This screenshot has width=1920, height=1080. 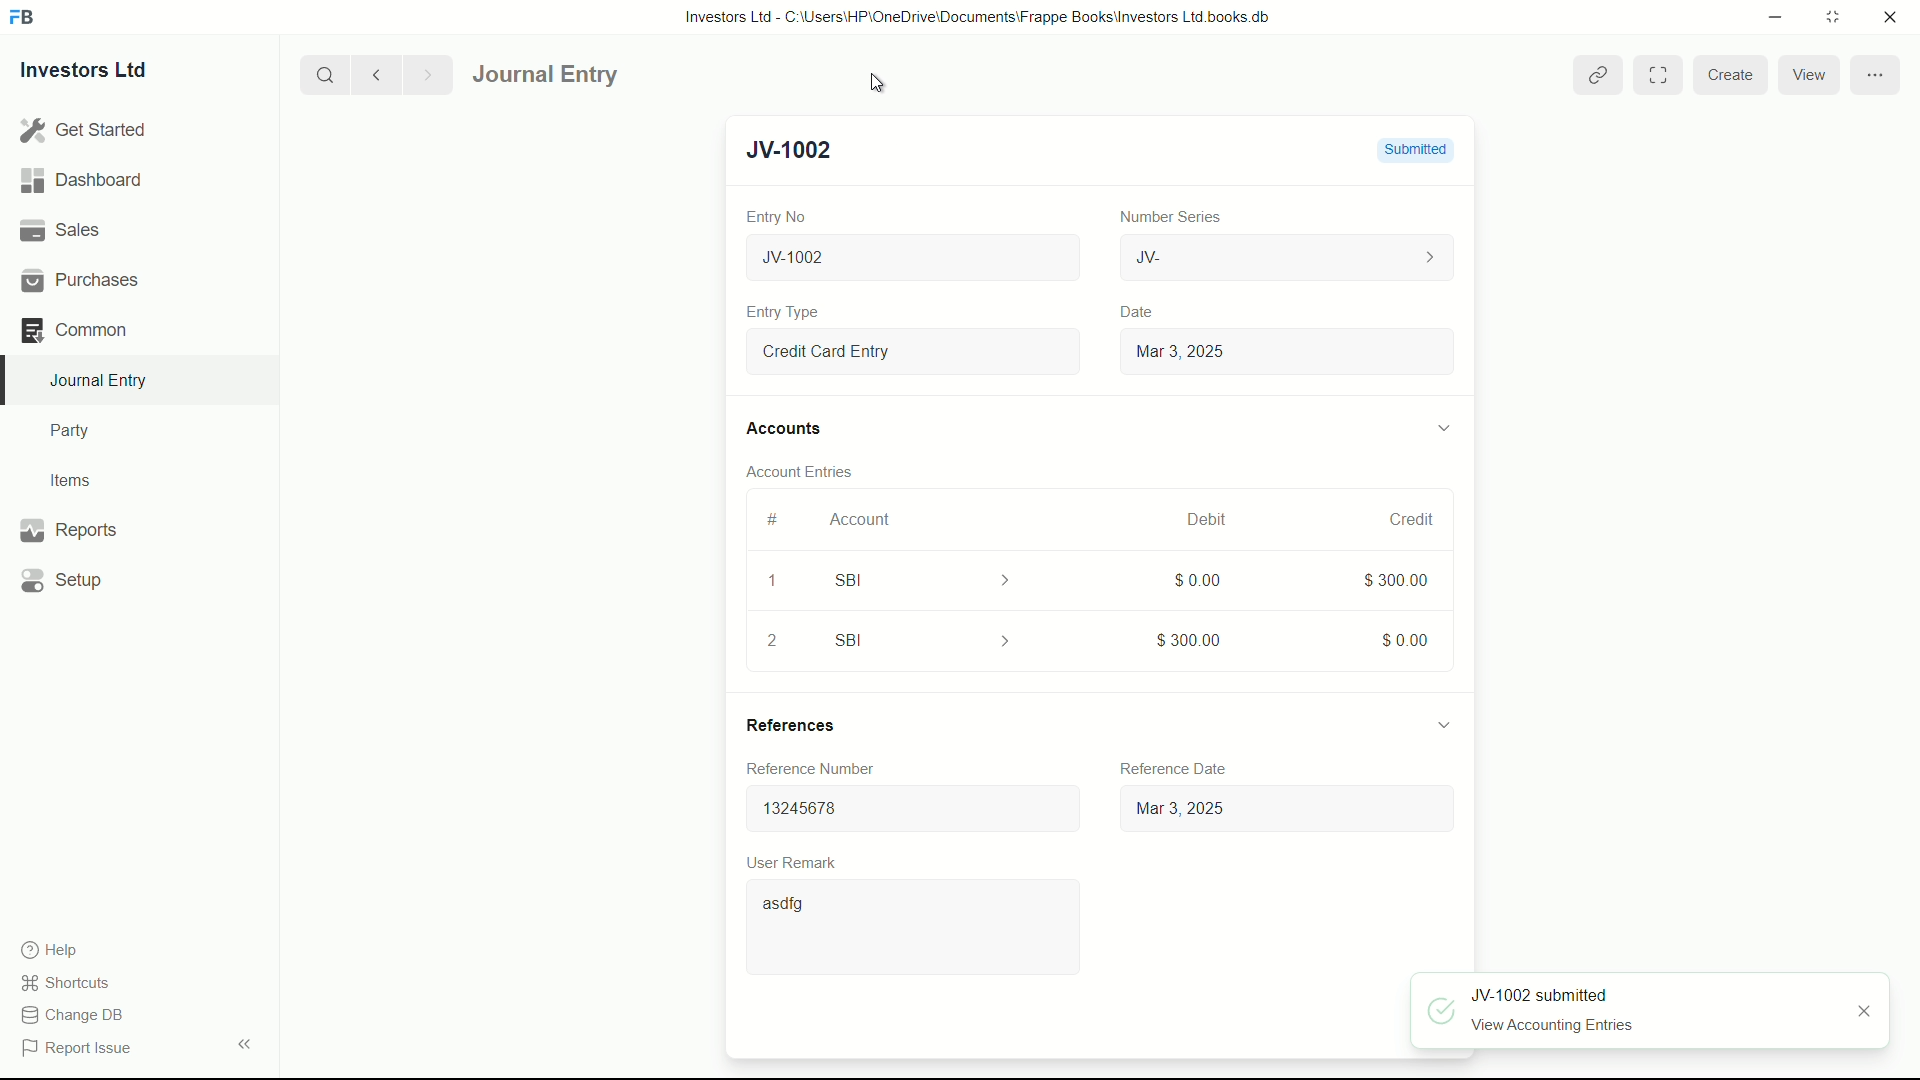 What do you see at coordinates (980, 16) in the screenshot?
I see `Investors Ltd - C:\Users\HP\OneDrive\Documents\Frappe Books\Investors Ltd books.db` at bounding box center [980, 16].